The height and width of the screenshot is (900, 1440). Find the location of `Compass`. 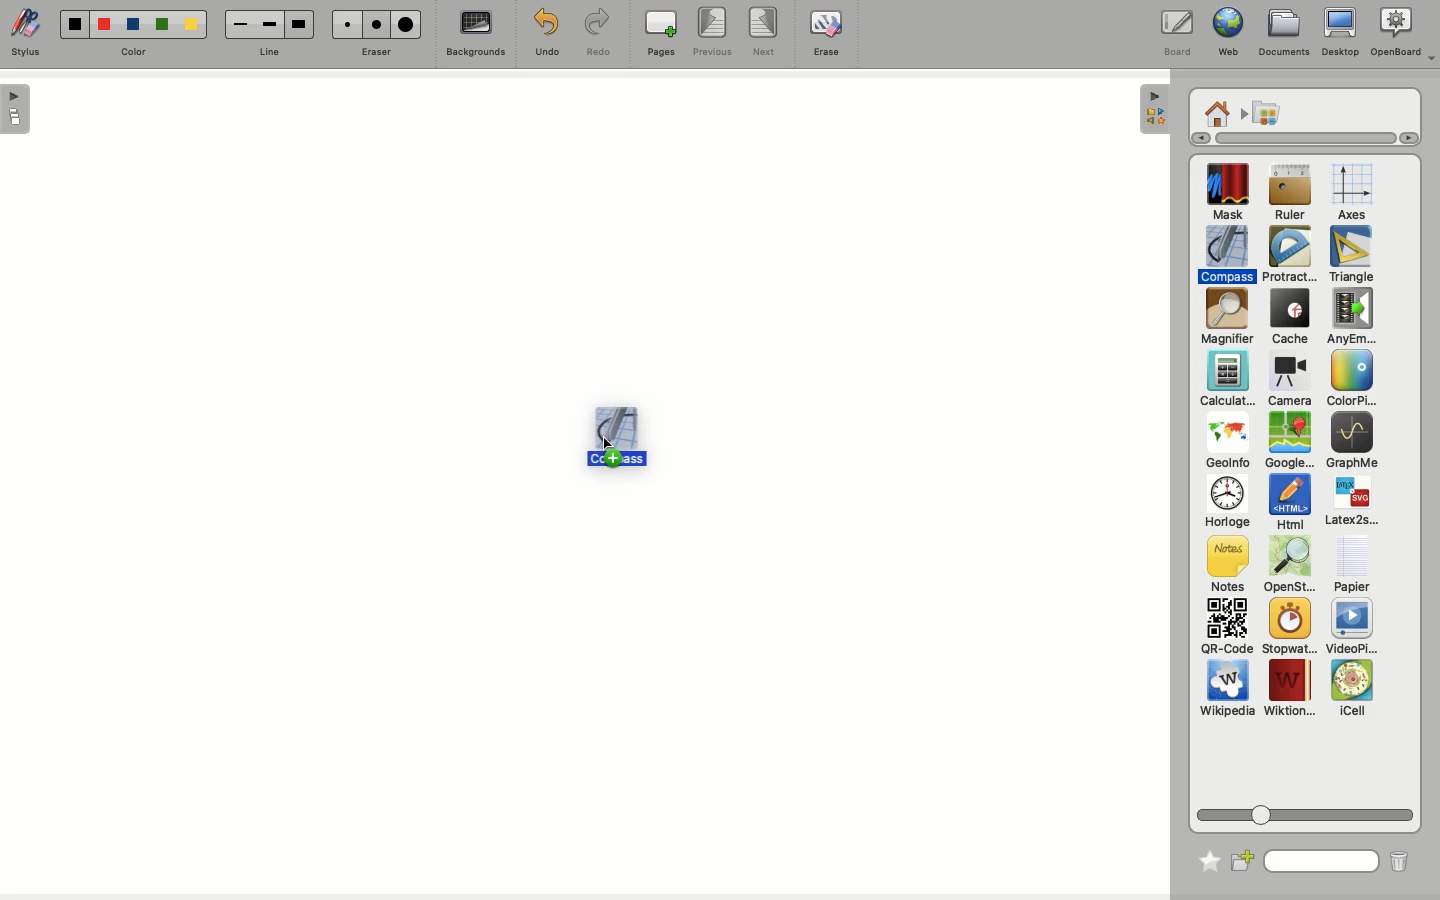

Compass is located at coordinates (1228, 254).